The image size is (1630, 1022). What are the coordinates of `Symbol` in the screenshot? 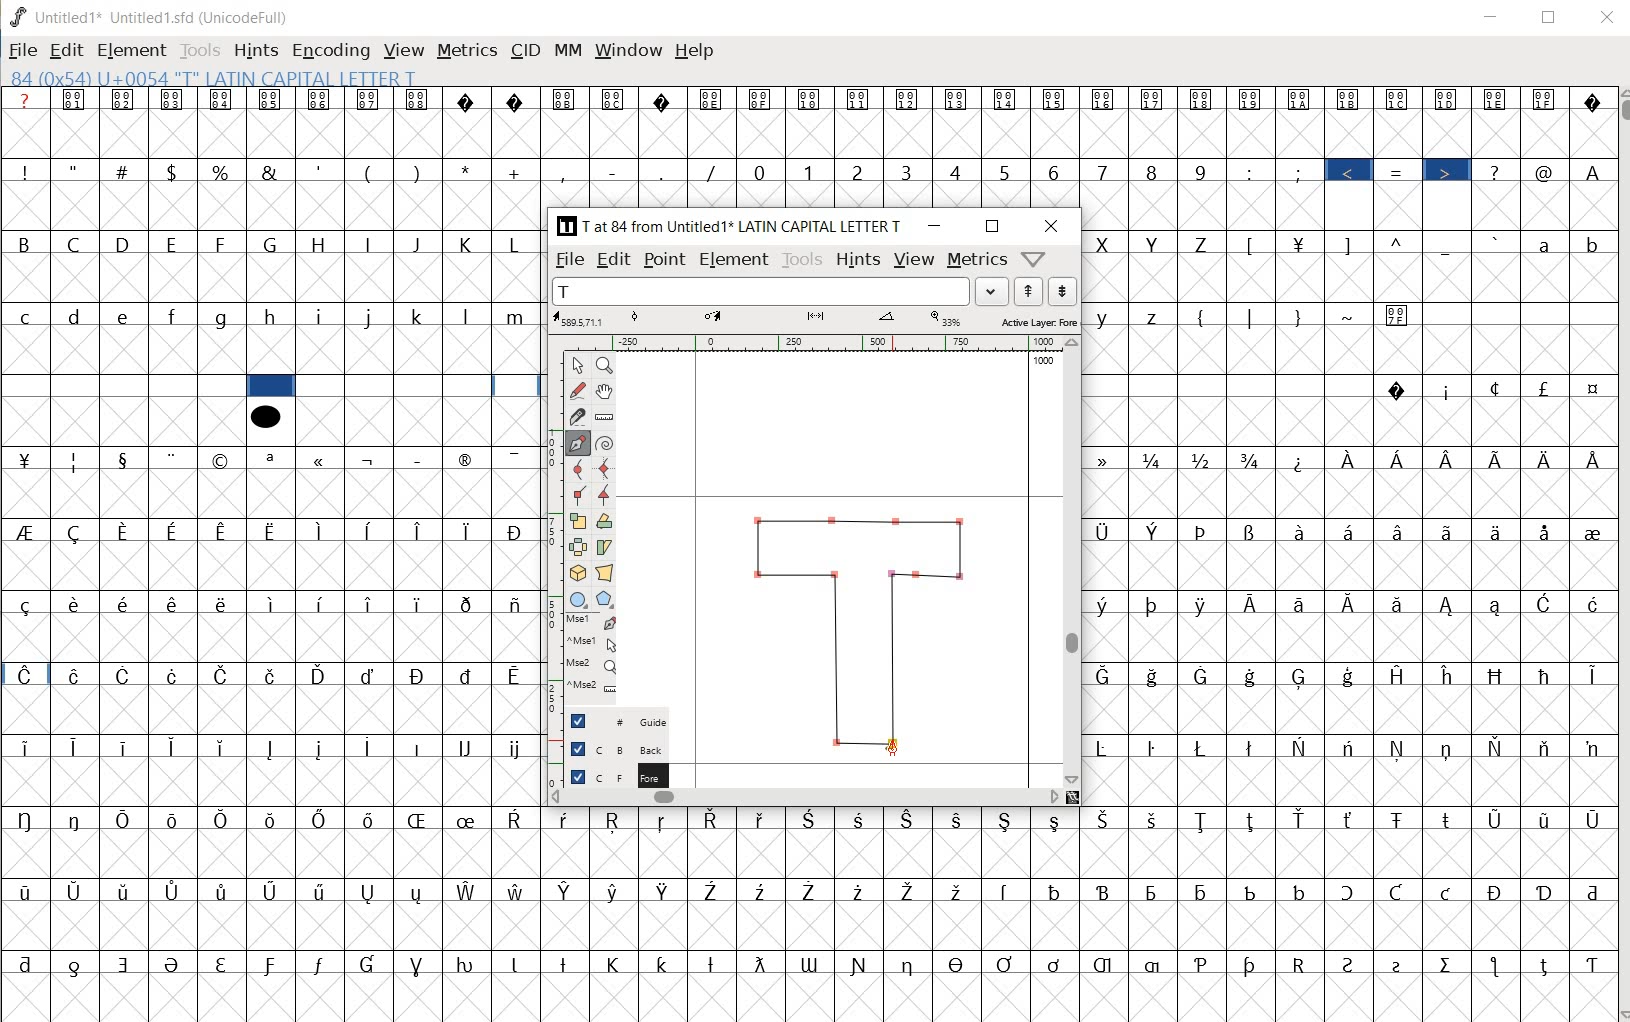 It's located at (861, 818).